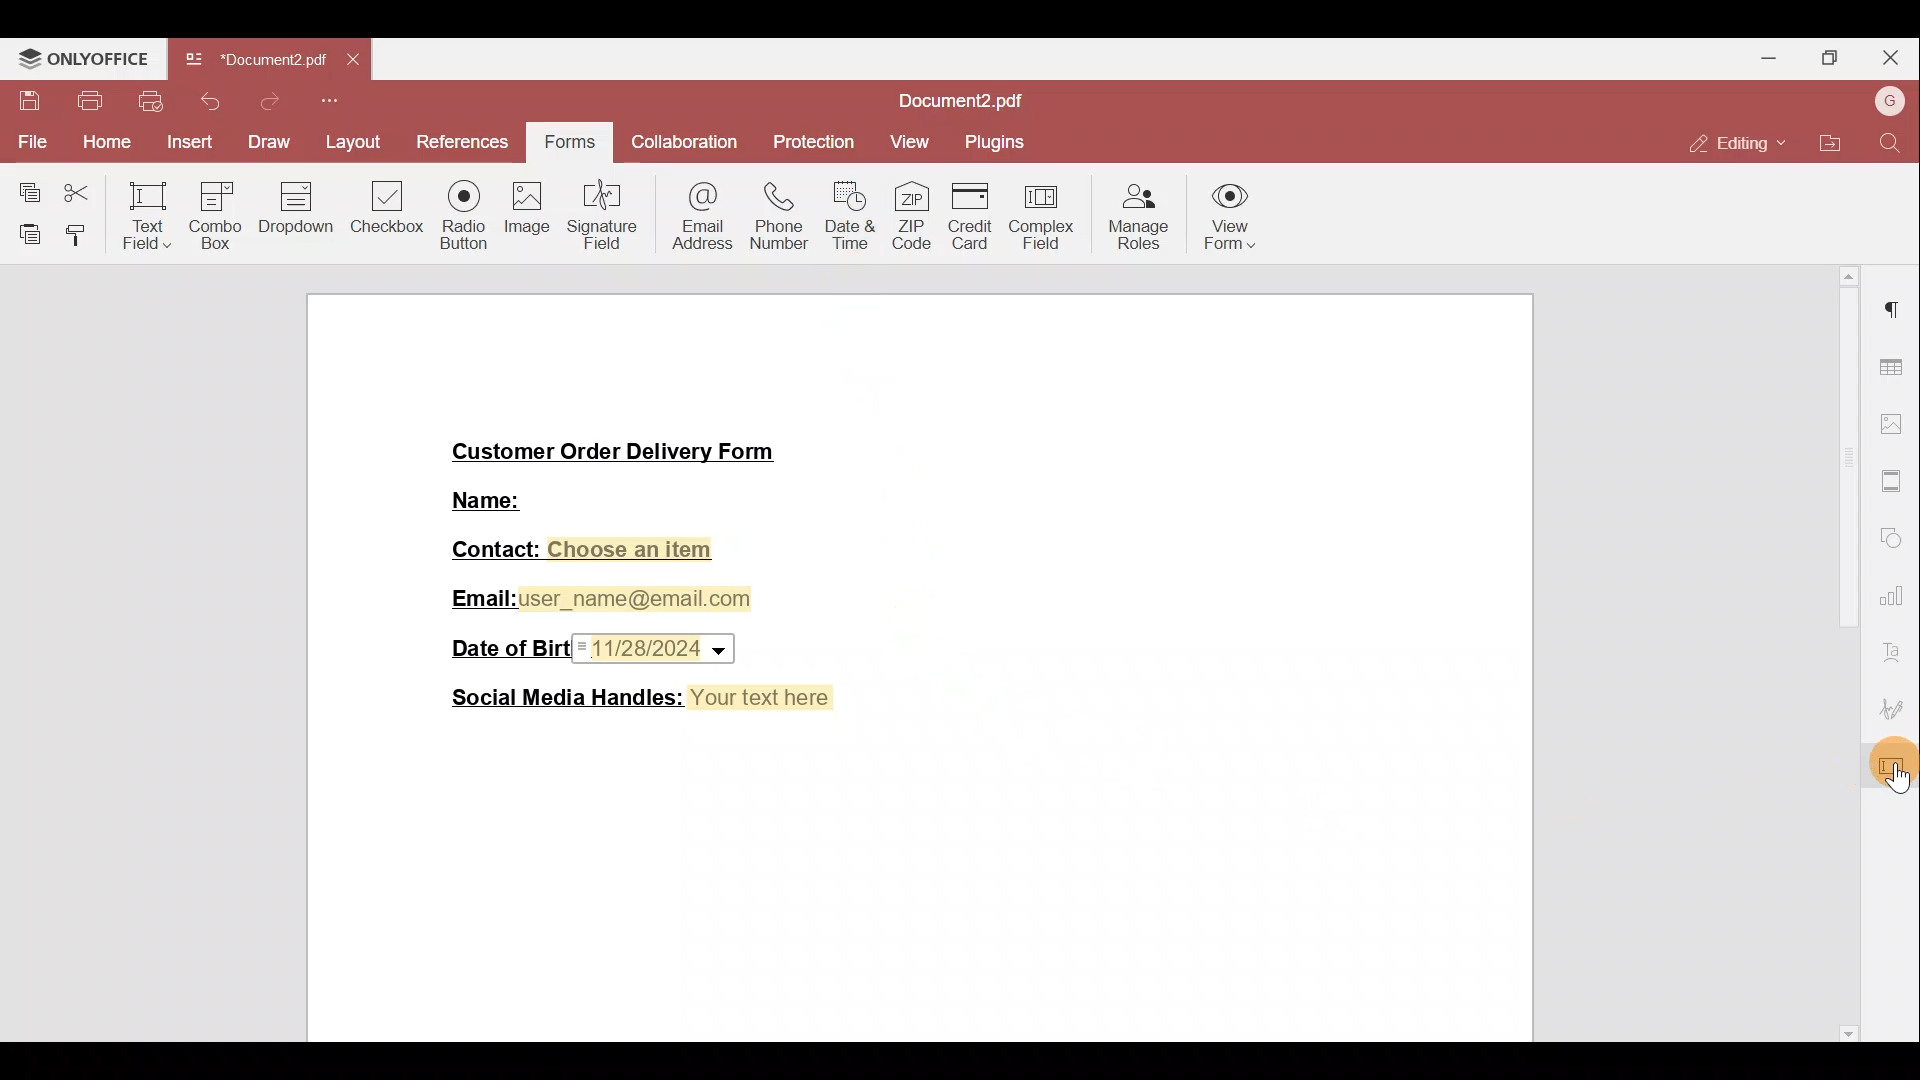 This screenshot has width=1920, height=1080. What do you see at coordinates (267, 141) in the screenshot?
I see `Draw` at bounding box center [267, 141].